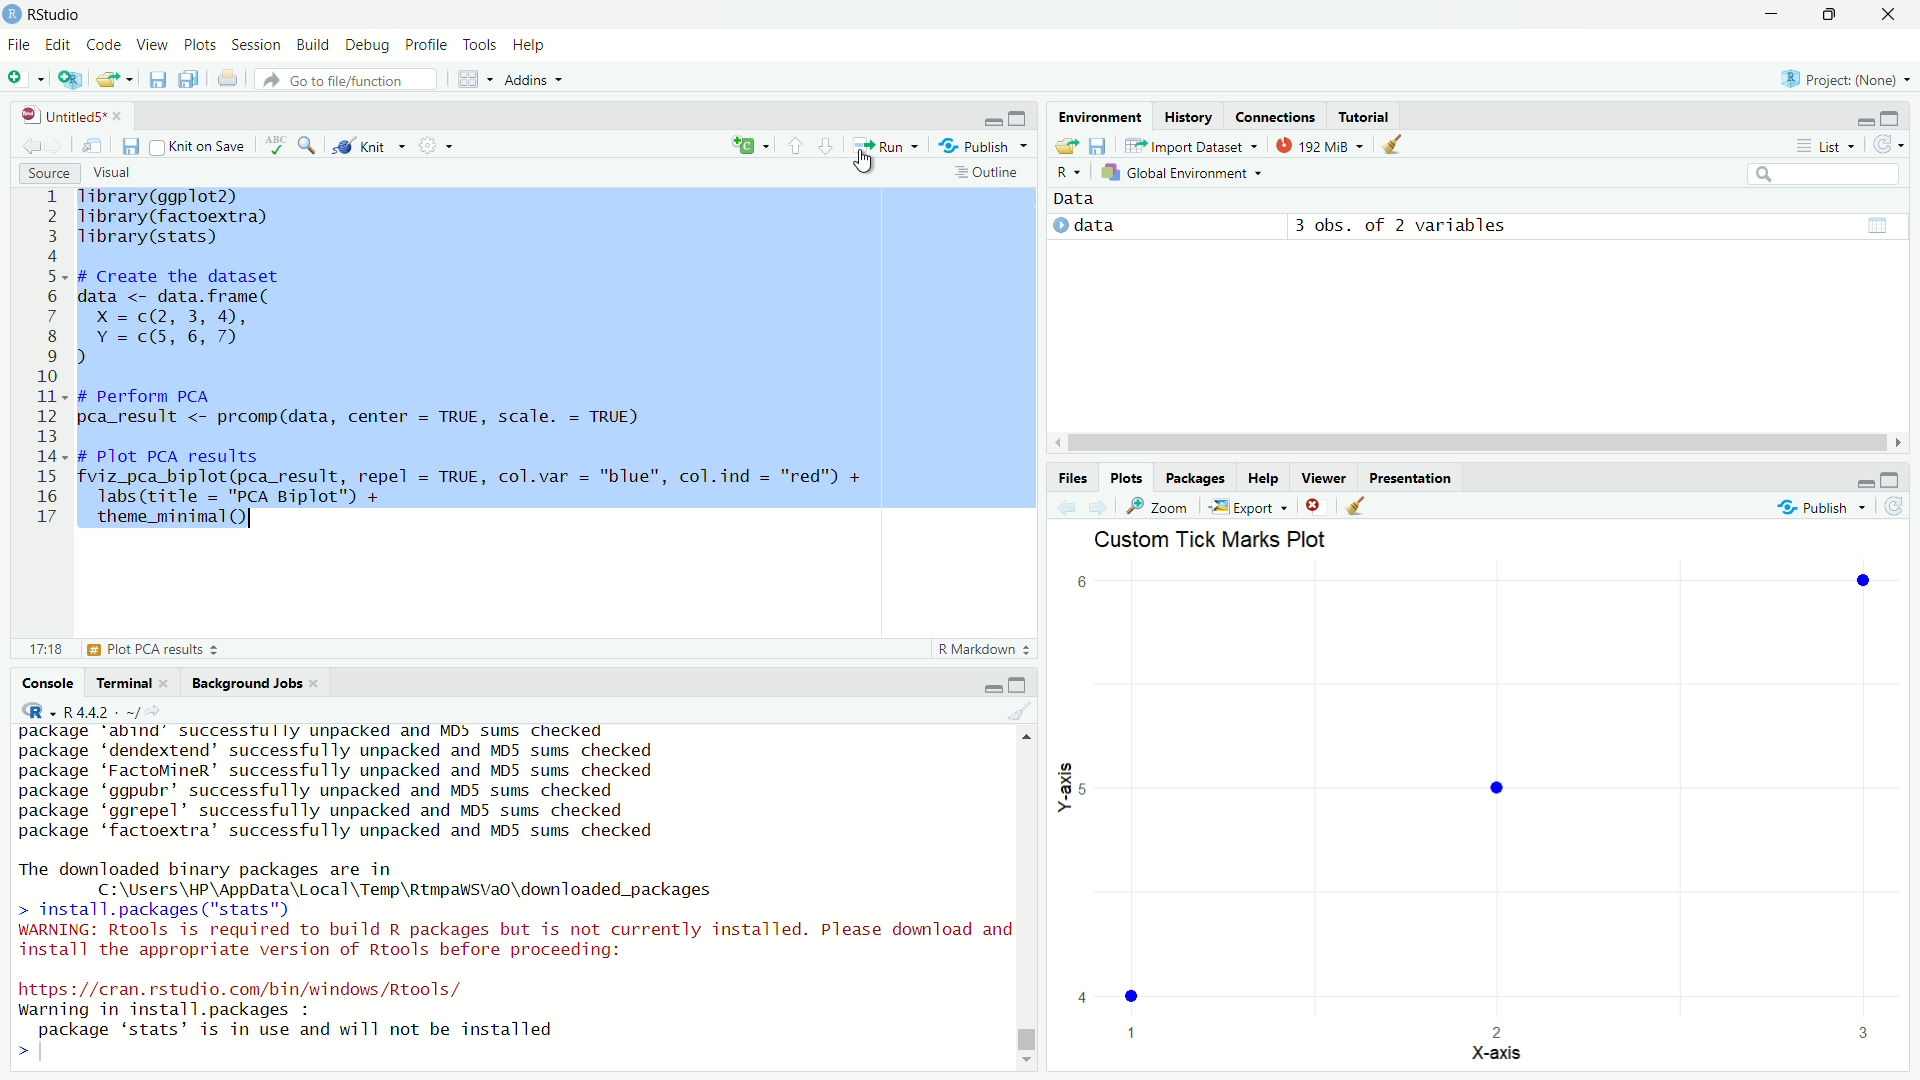  Describe the element at coordinates (1274, 116) in the screenshot. I see `connections` at that location.